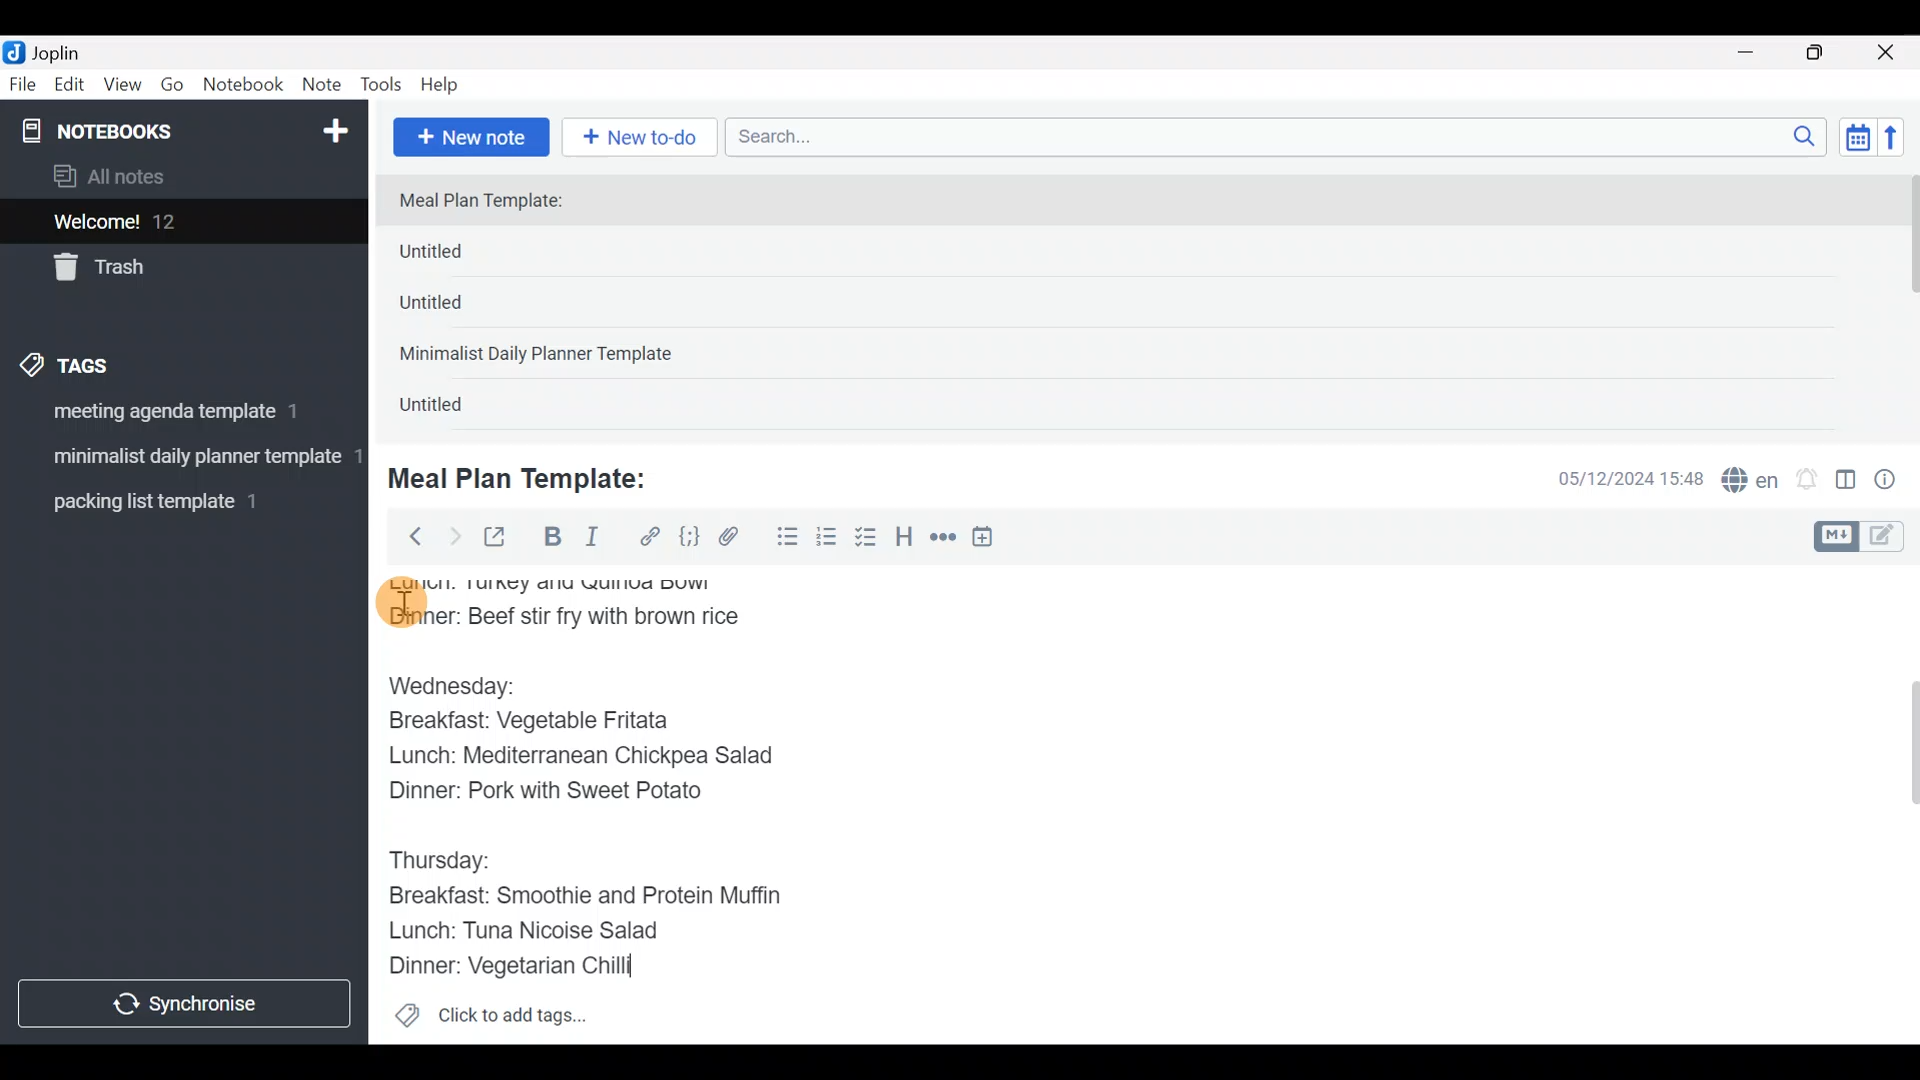  I want to click on Breakfast: Vegetable Fritata, so click(547, 720).